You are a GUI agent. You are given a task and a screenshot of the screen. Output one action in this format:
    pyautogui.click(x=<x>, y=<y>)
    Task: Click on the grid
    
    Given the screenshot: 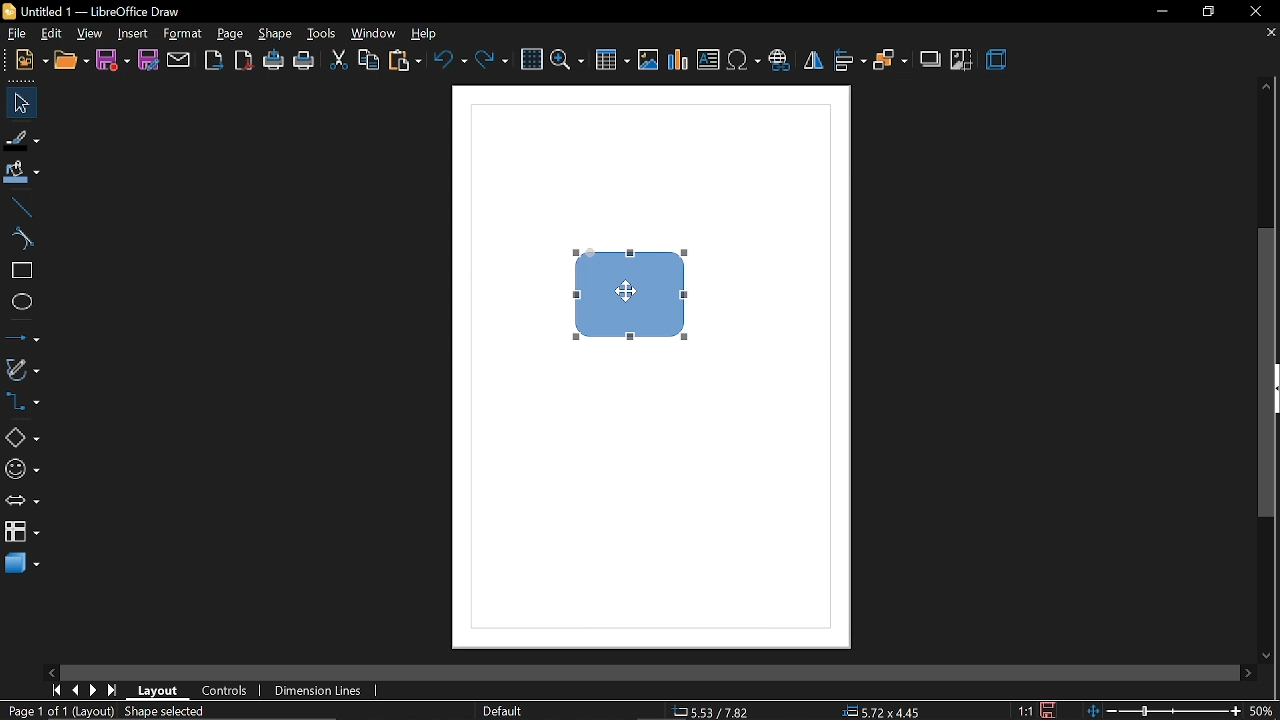 What is the action you would take?
    pyautogui.click(x=532, y=59)
    